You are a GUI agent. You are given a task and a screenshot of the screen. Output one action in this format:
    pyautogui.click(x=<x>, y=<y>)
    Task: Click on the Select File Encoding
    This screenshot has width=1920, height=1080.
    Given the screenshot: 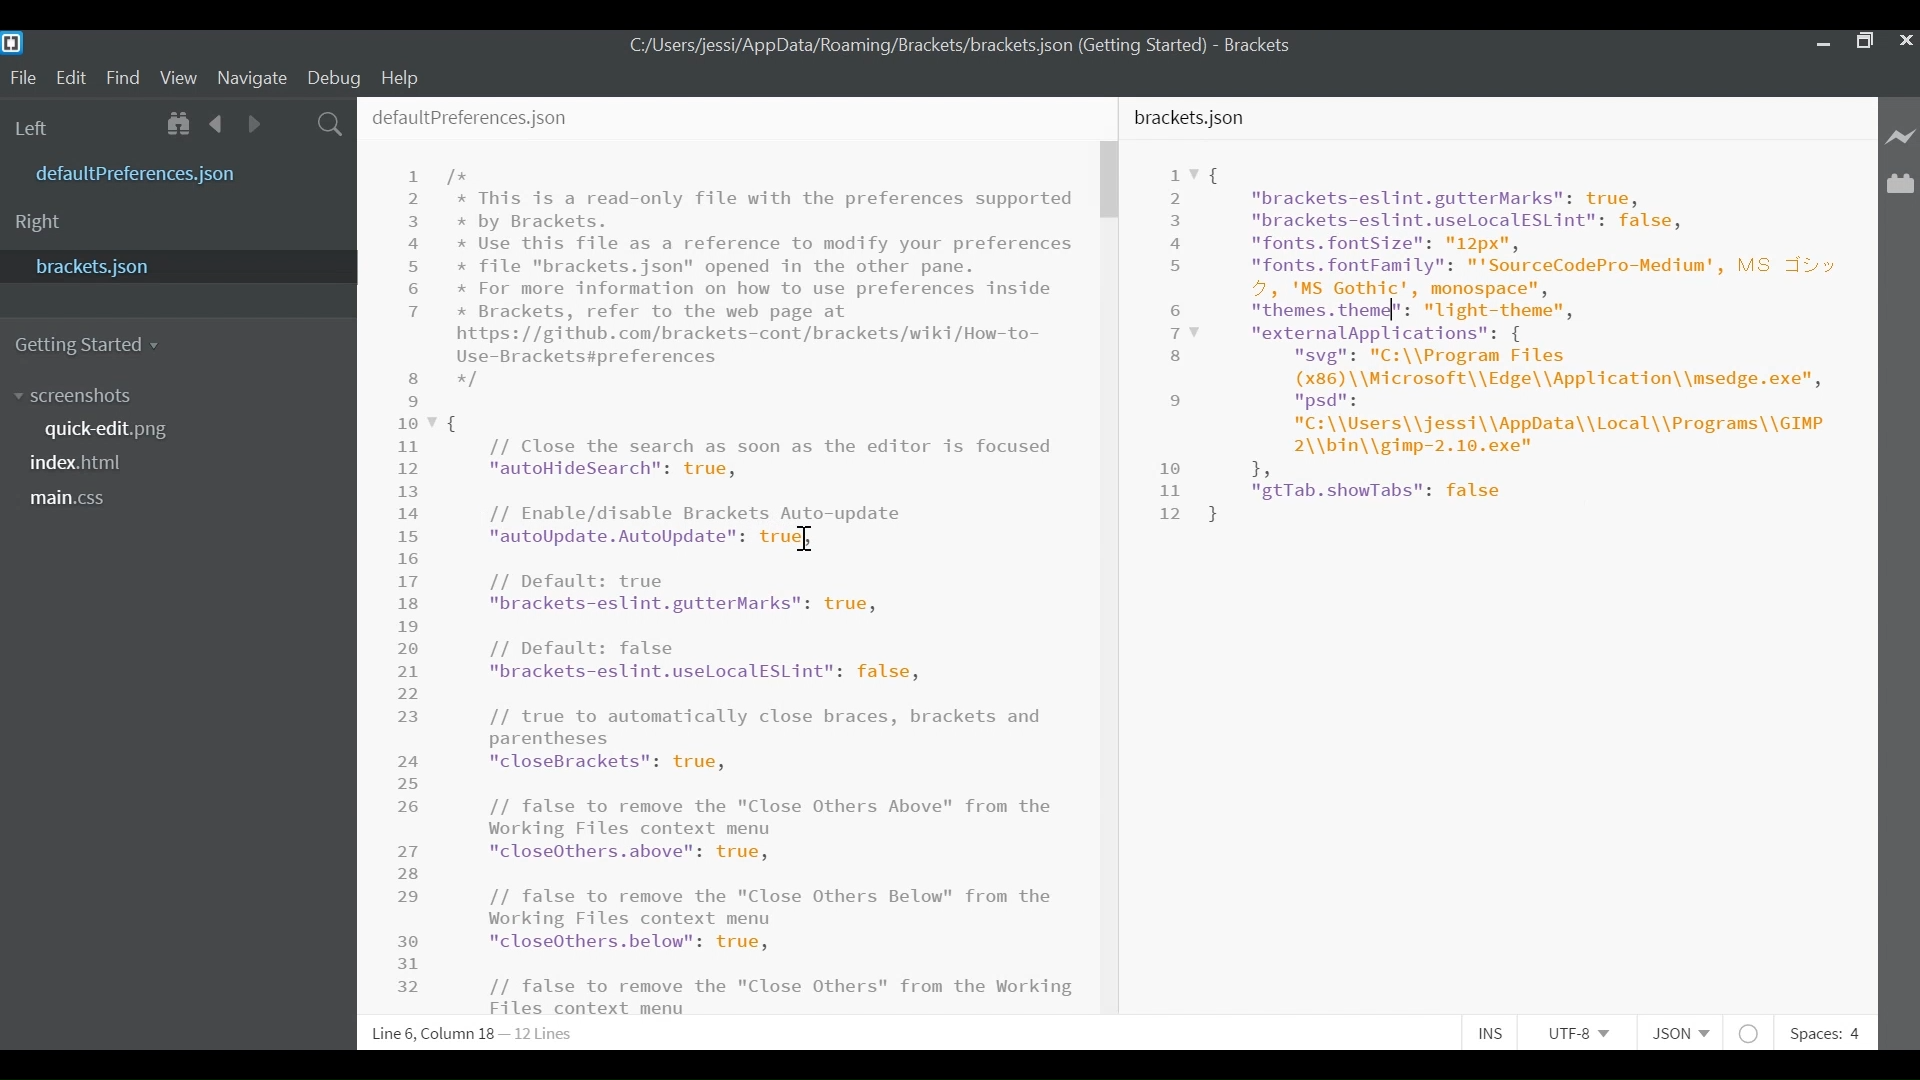 What is the action you would take?
    pyautogui.click(x=1579, y=1036)
    